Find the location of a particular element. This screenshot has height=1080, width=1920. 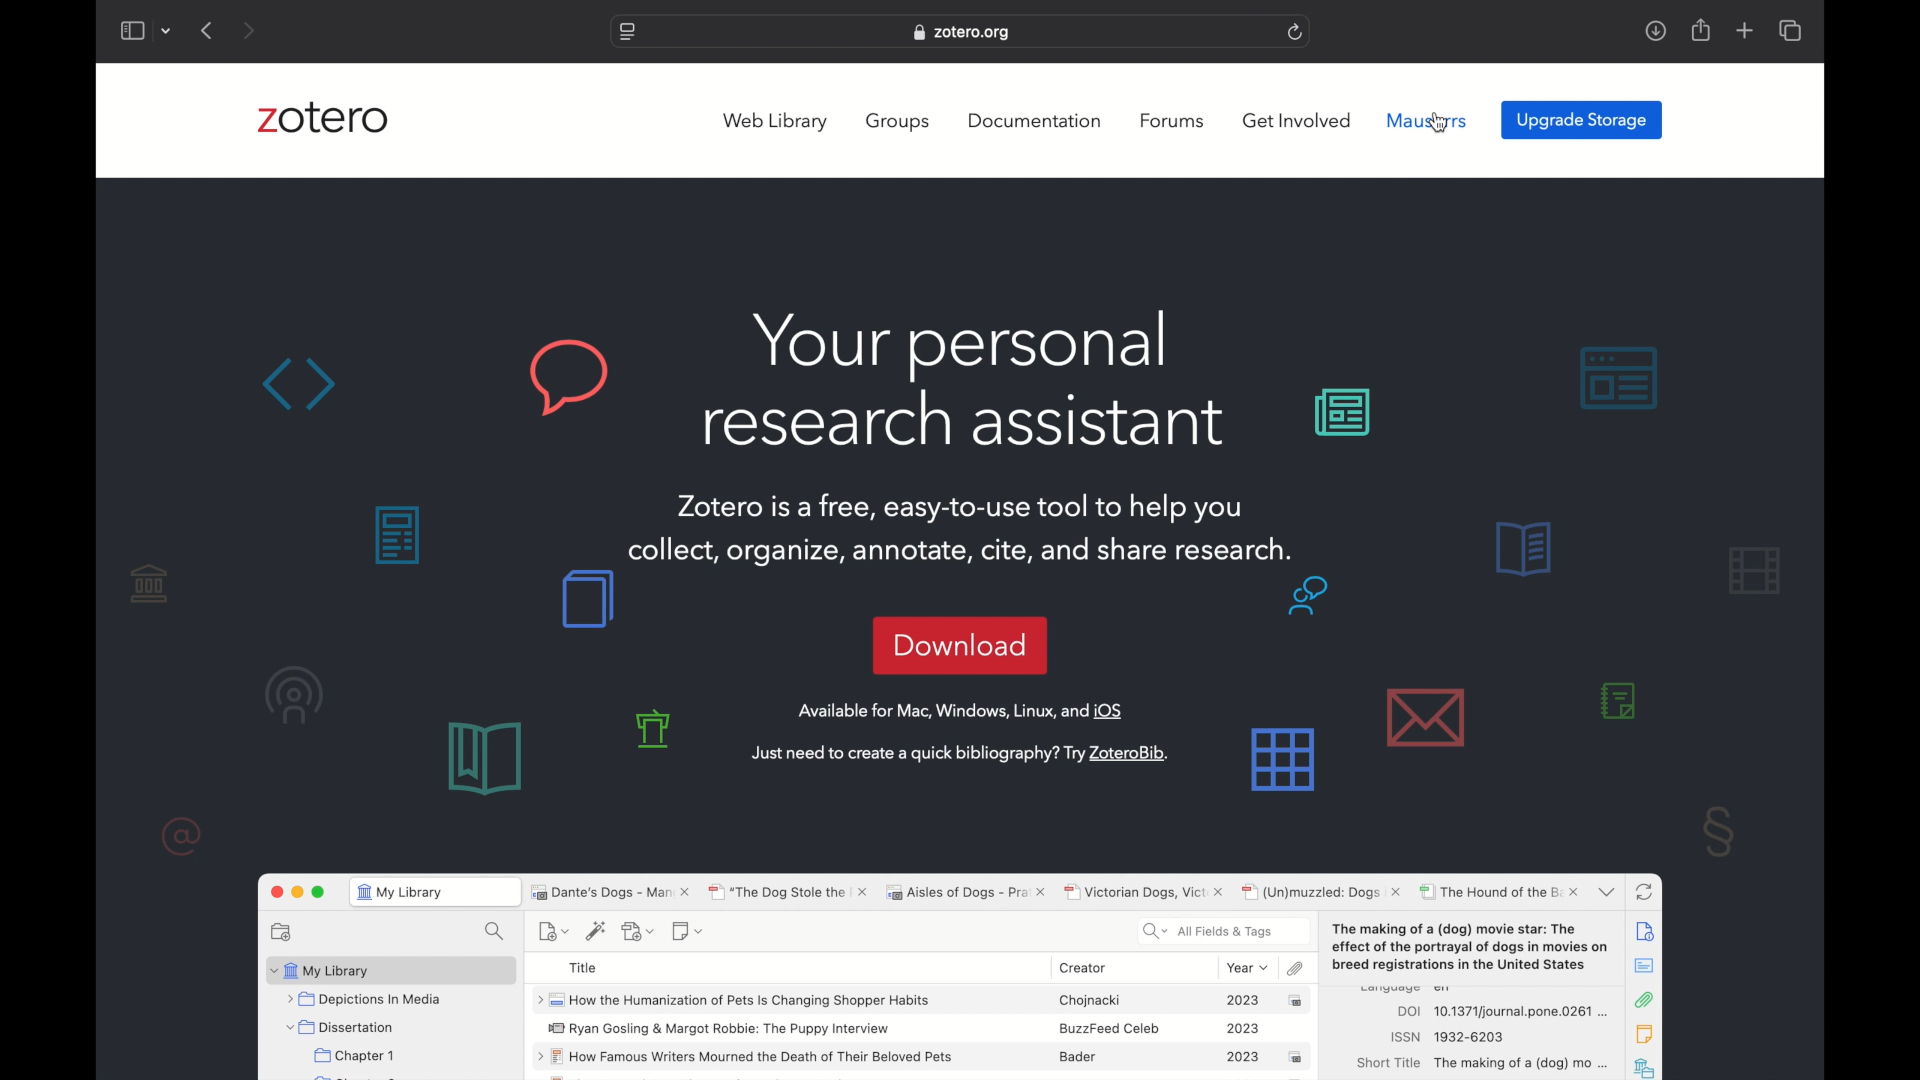

cursor is located at coordinates (1438, 122).